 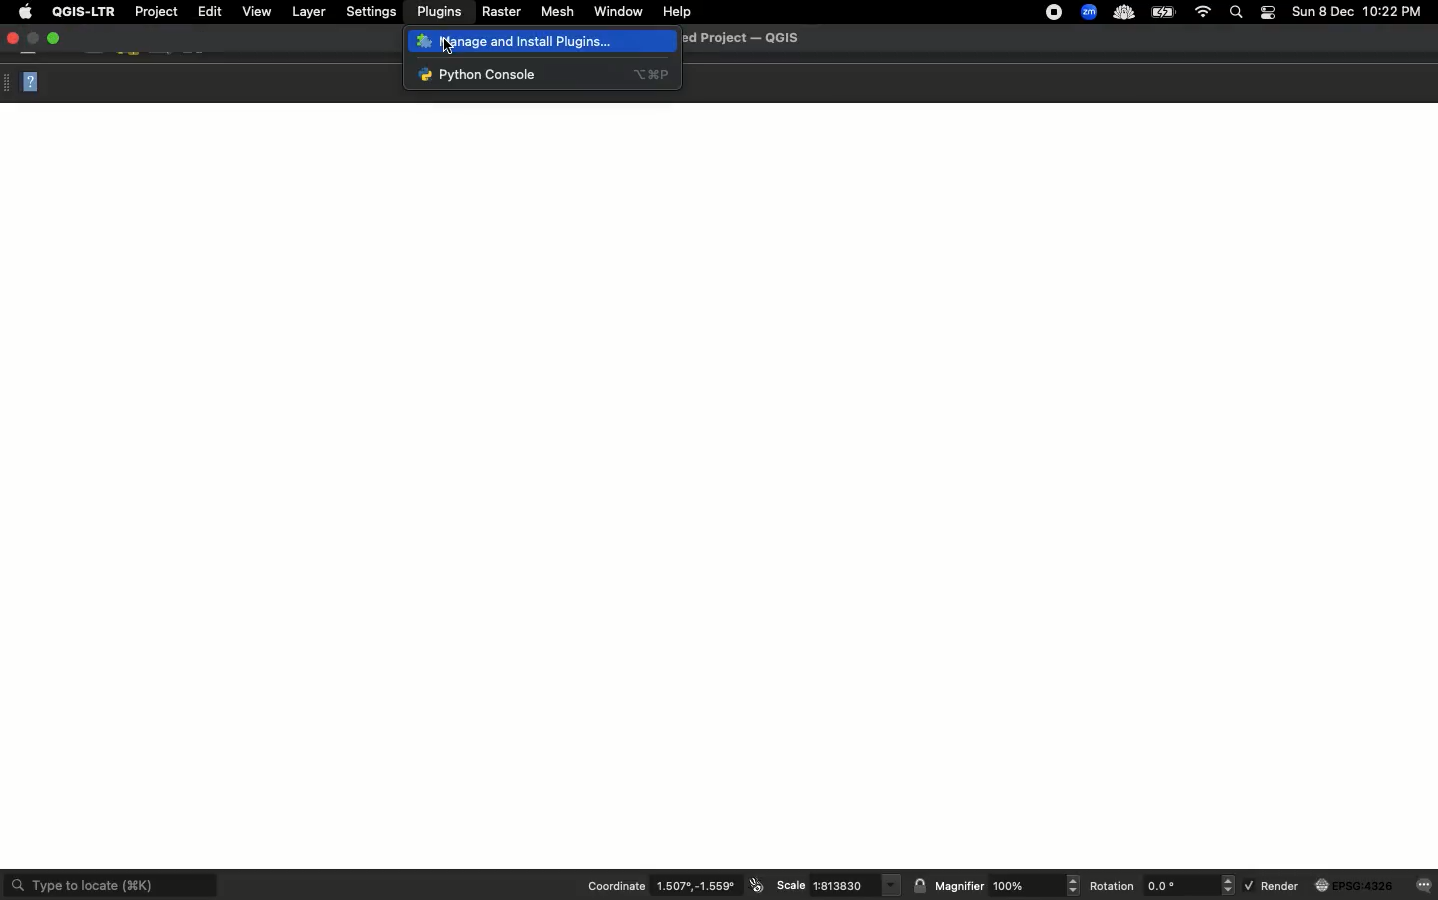 What do you see at coordinates (306, 12) in the screenshot?
I see `Layer` at bounding box center [306, 12].